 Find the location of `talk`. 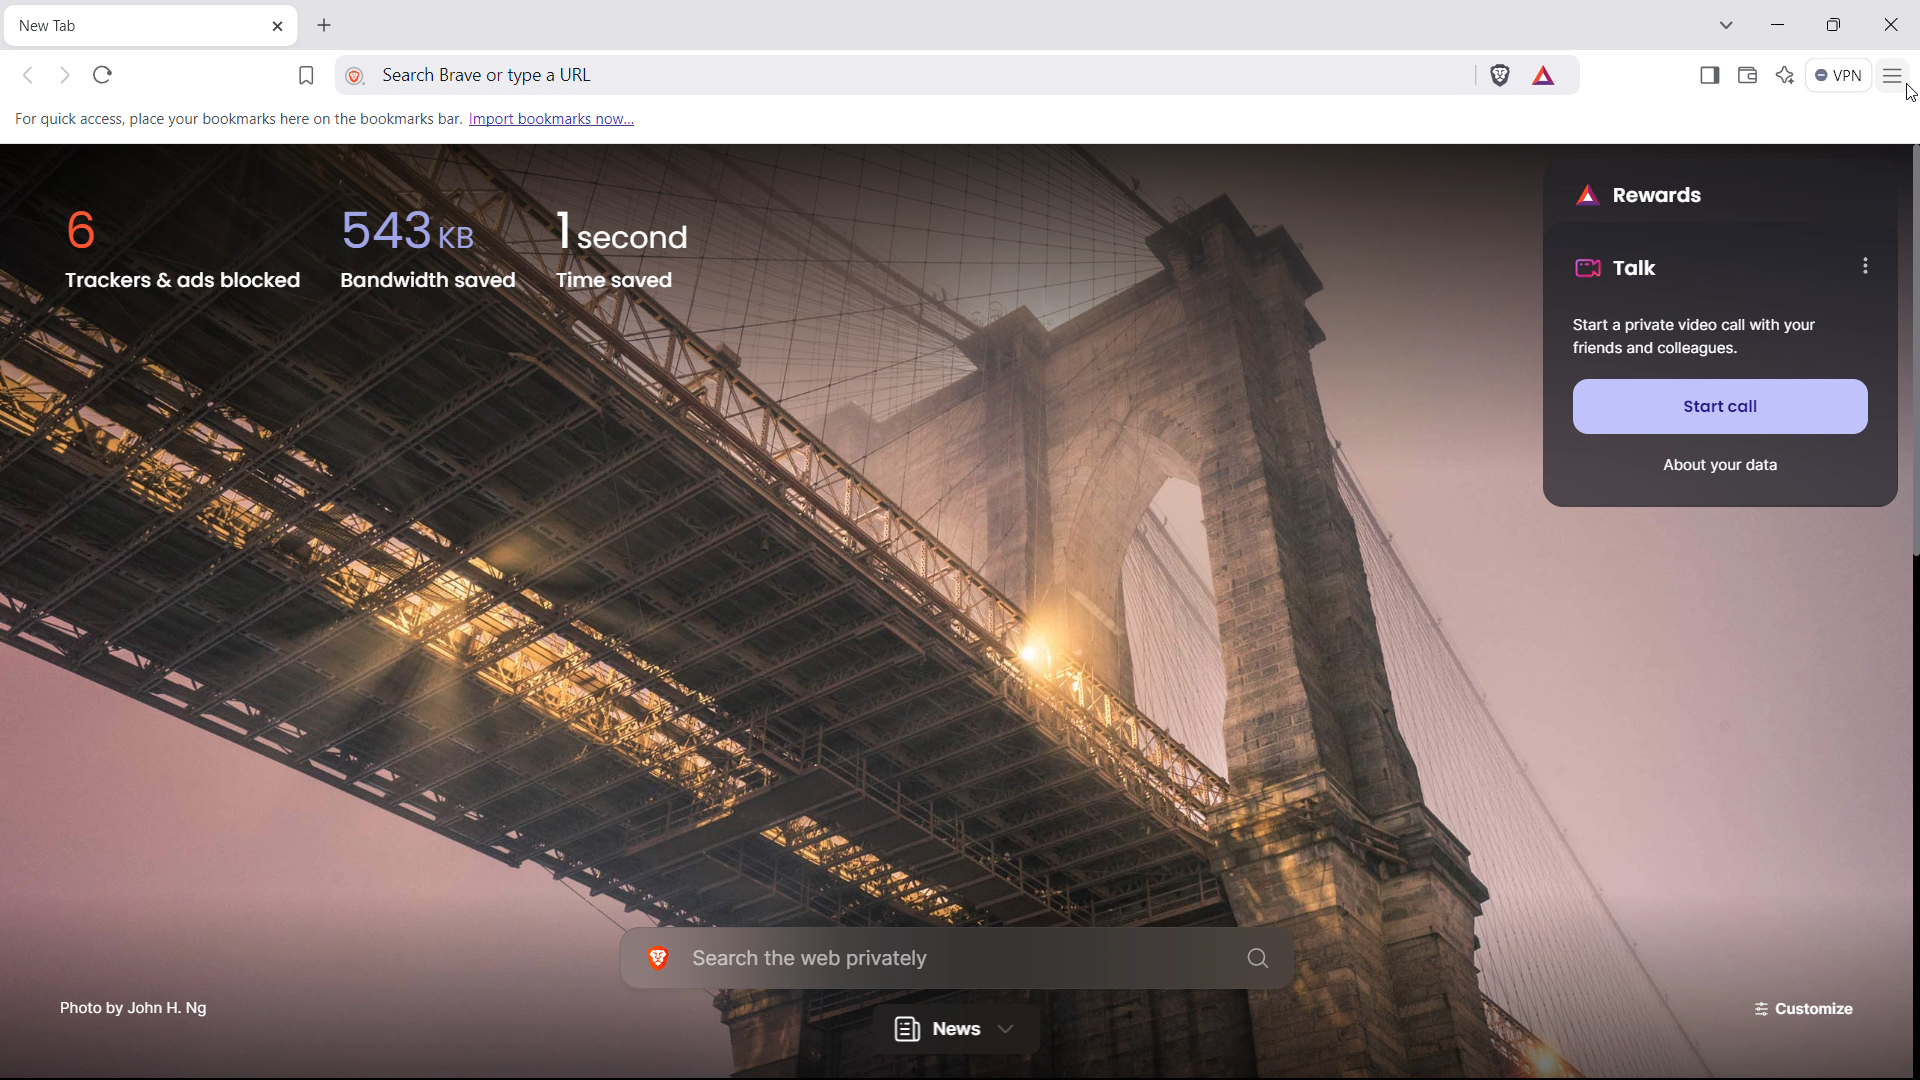

talk is located at coordinates (1617, 268).